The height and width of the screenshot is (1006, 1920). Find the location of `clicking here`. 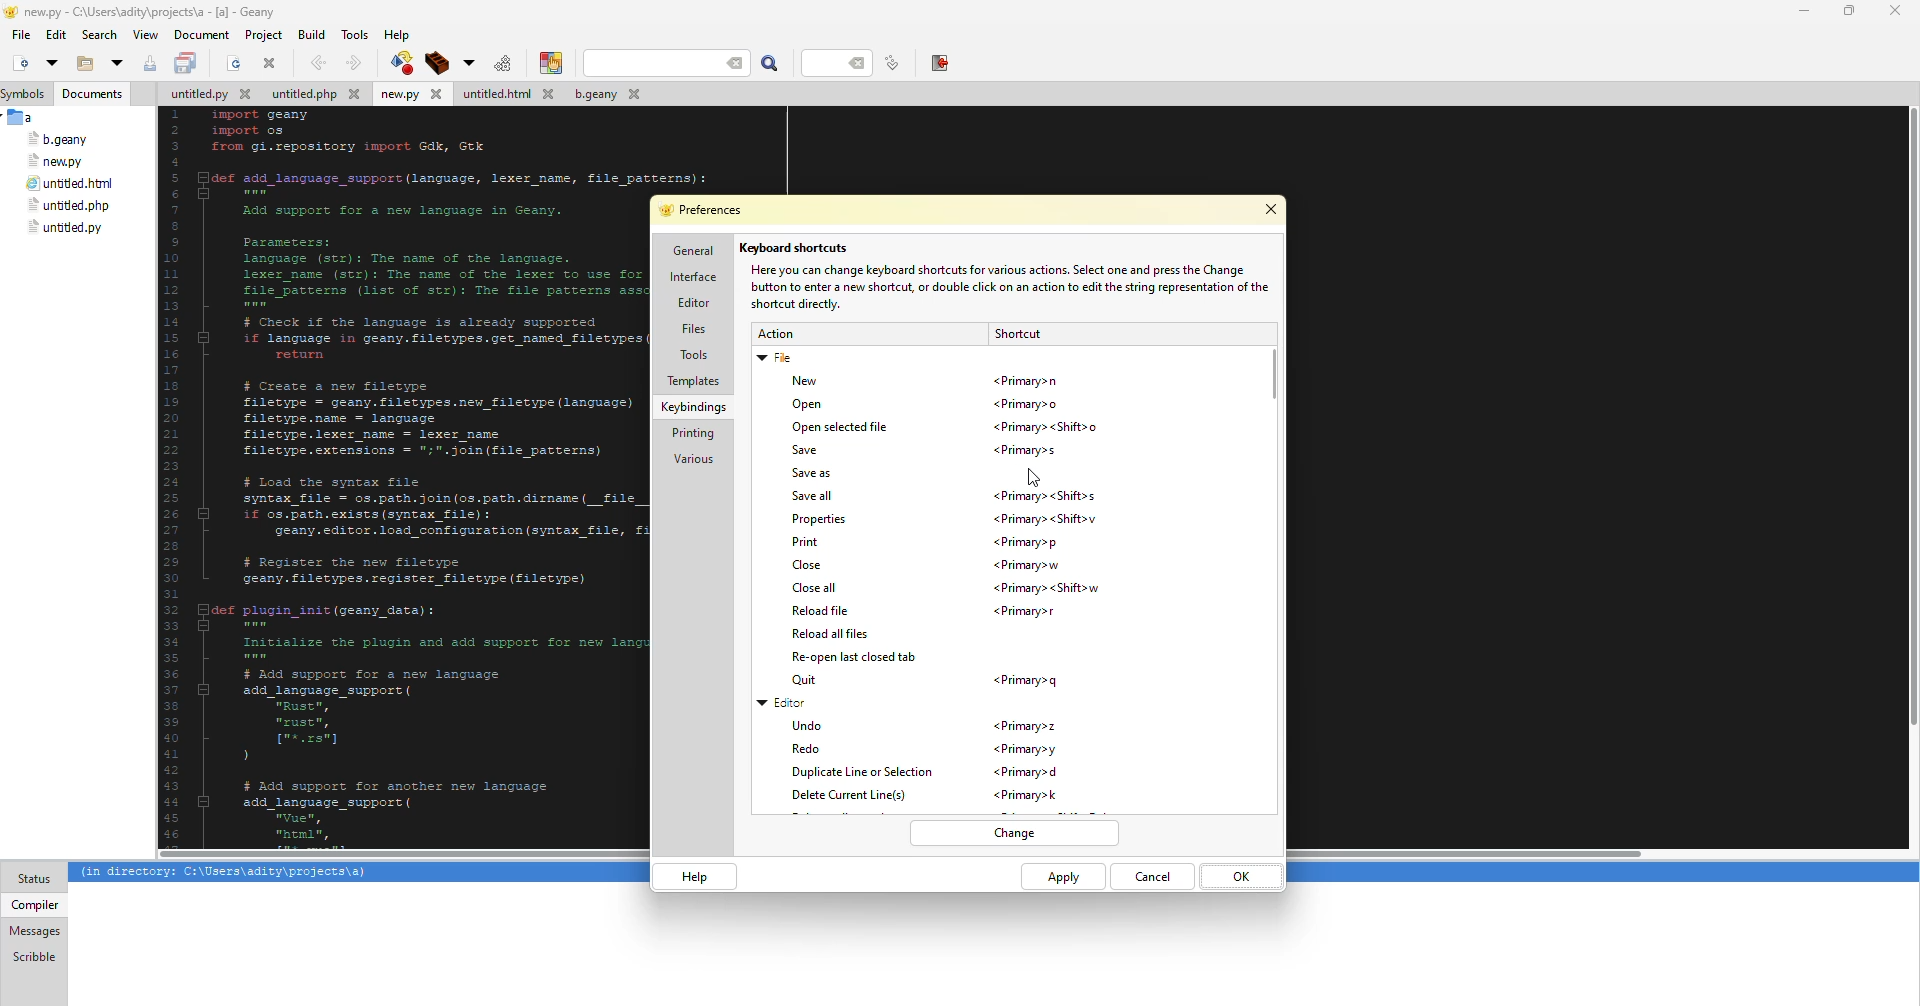

clicking here is located at coordinates (1033, 471).